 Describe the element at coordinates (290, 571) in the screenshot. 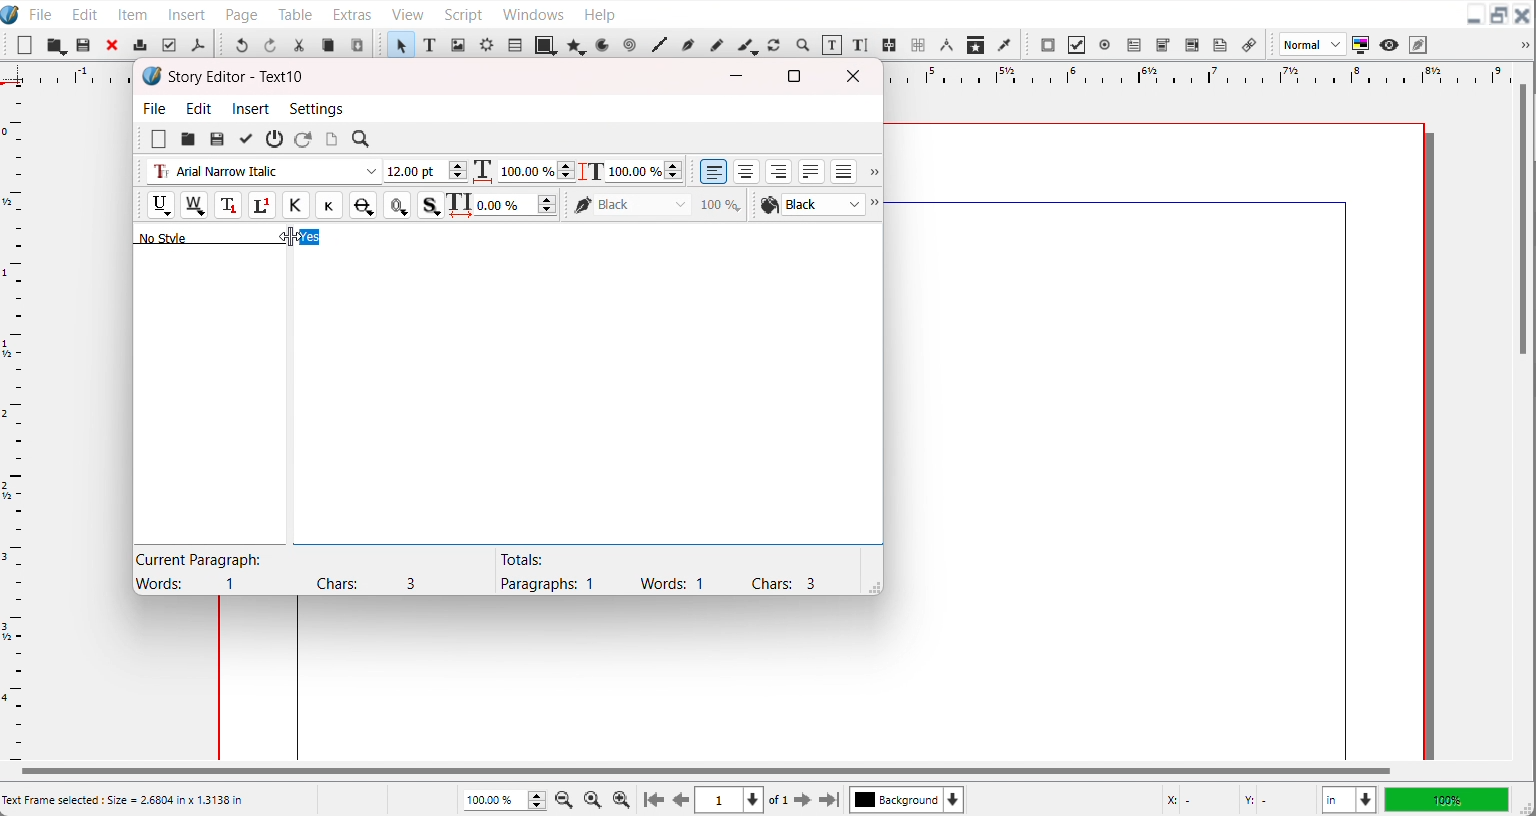

I see `Text` at that location.